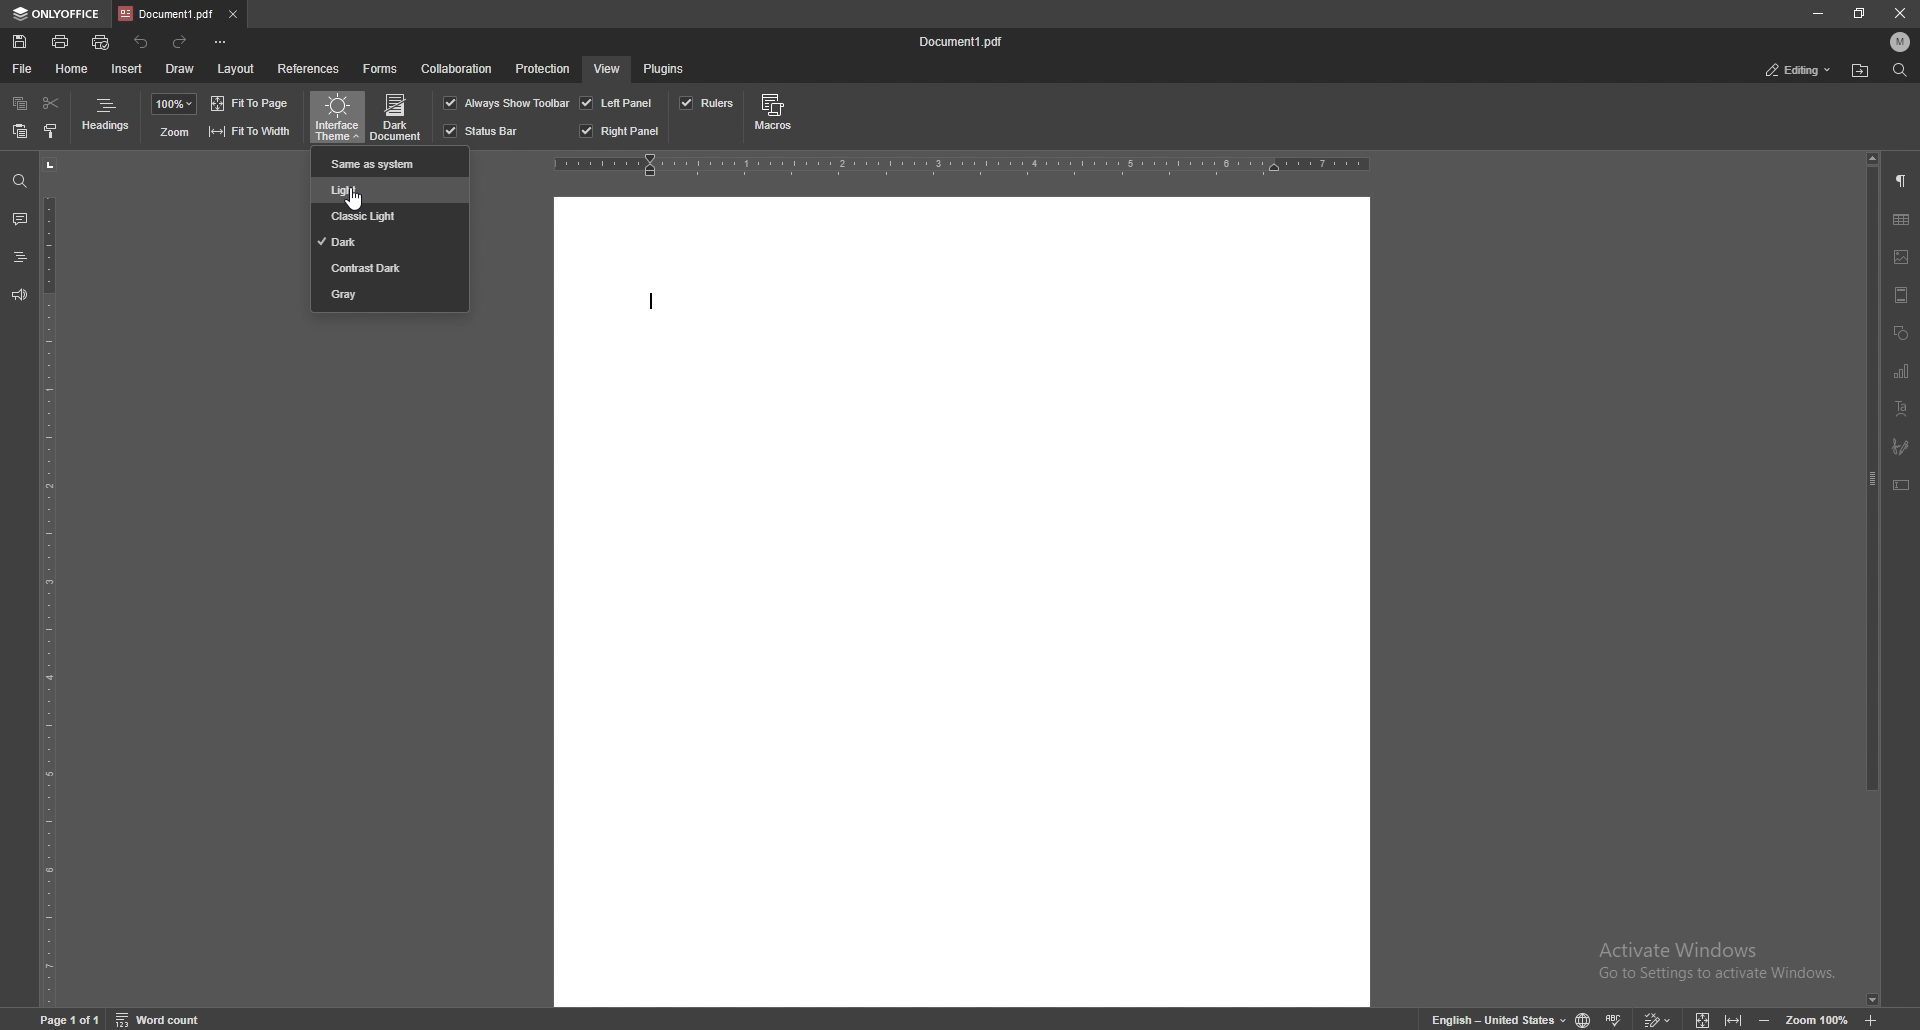 Image resolution: width=1920 pixels, height=1030 pixels. What do you see at coordinates (617, 103) in the screenshot?
I see `left panel` at bounding box center [617, 103].